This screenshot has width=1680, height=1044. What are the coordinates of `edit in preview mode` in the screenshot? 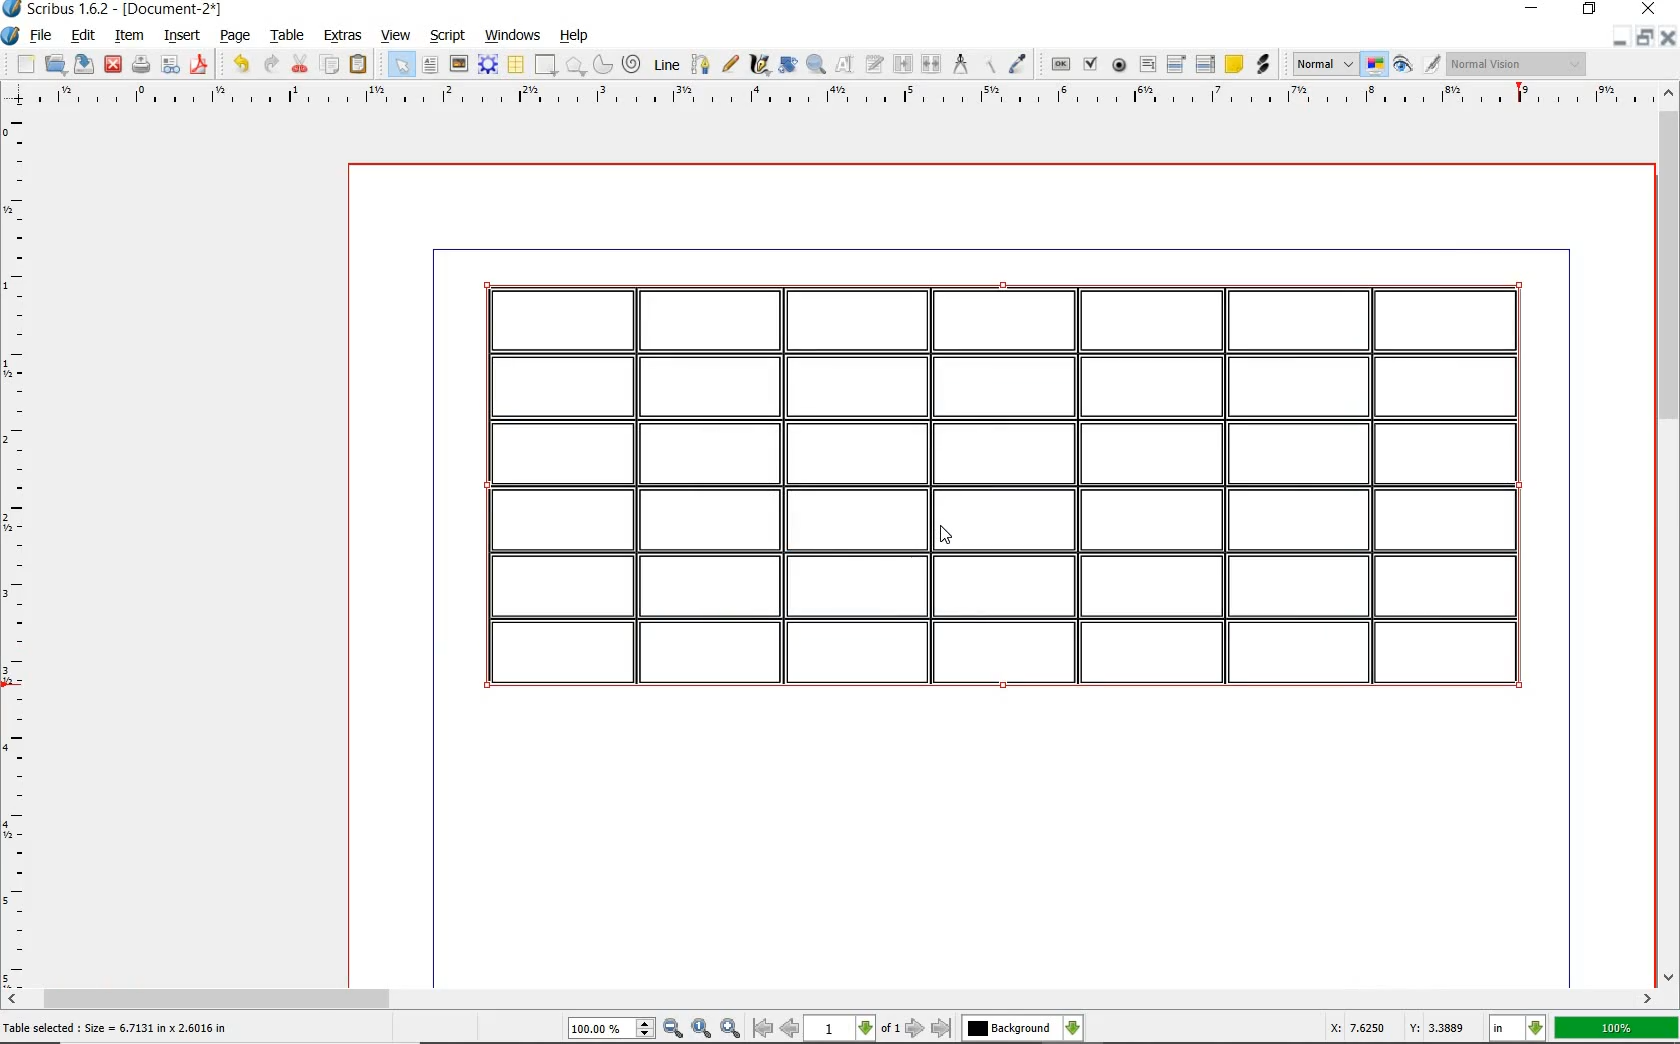 It's located at (1431, 64).